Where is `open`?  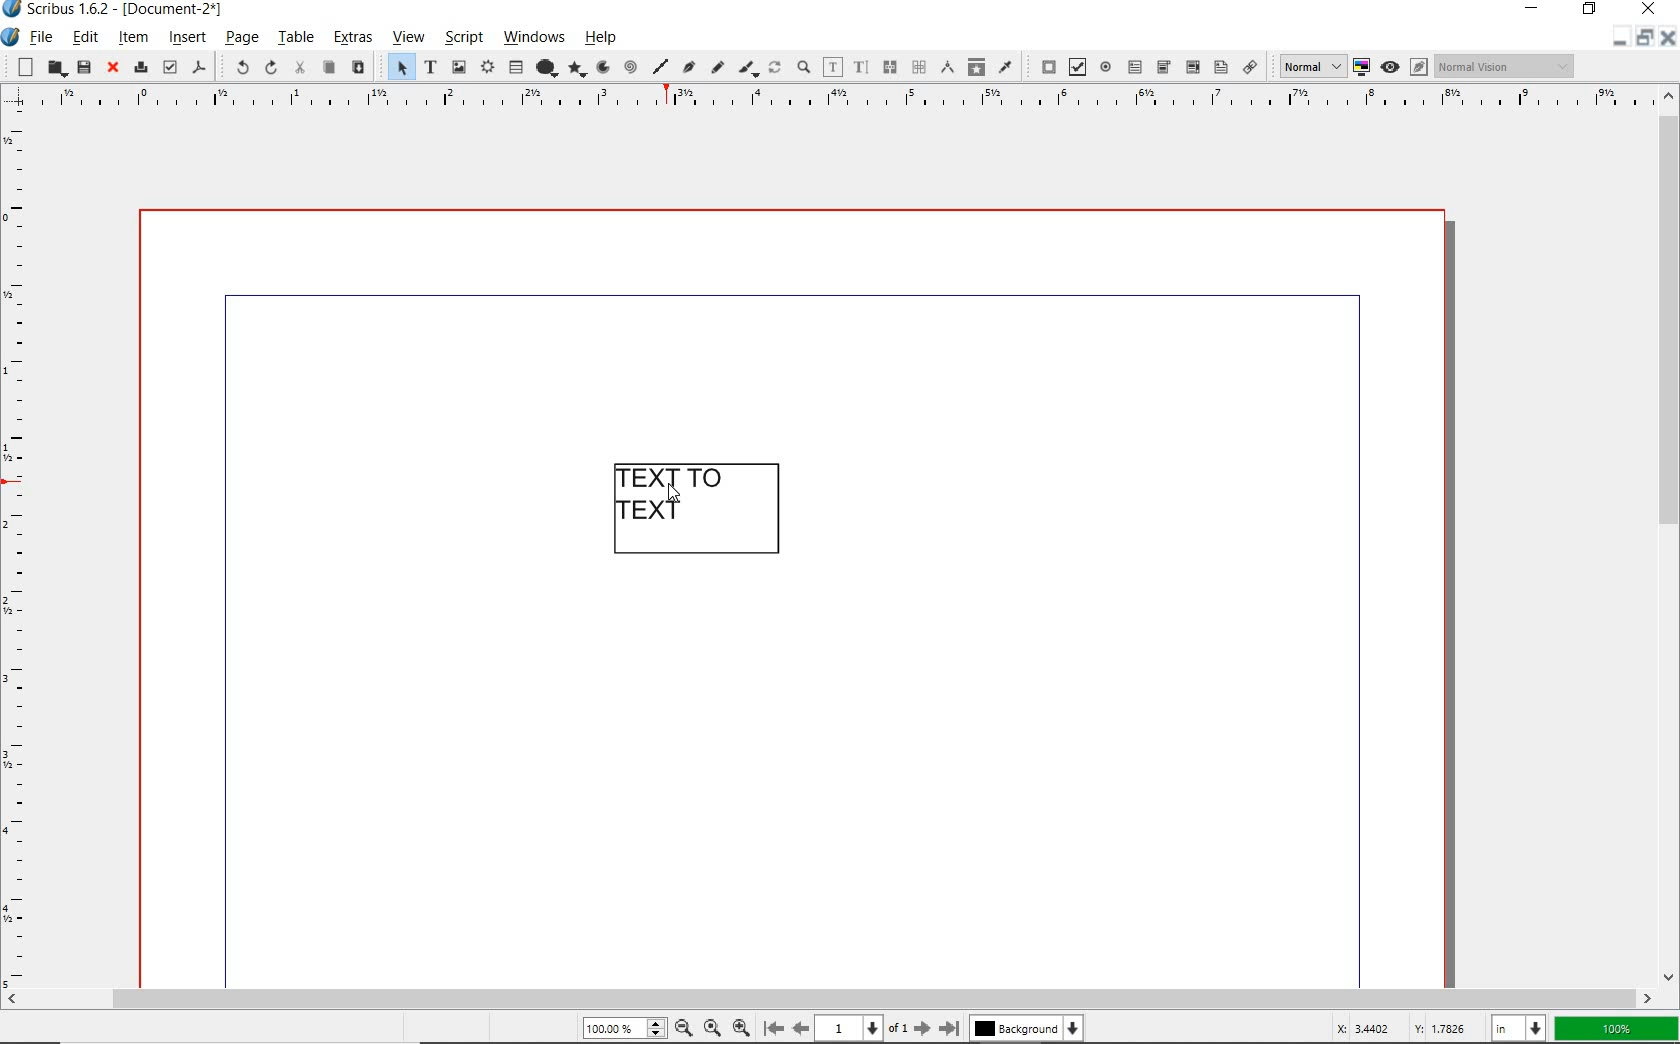
open is located at coordinates (56, 68).